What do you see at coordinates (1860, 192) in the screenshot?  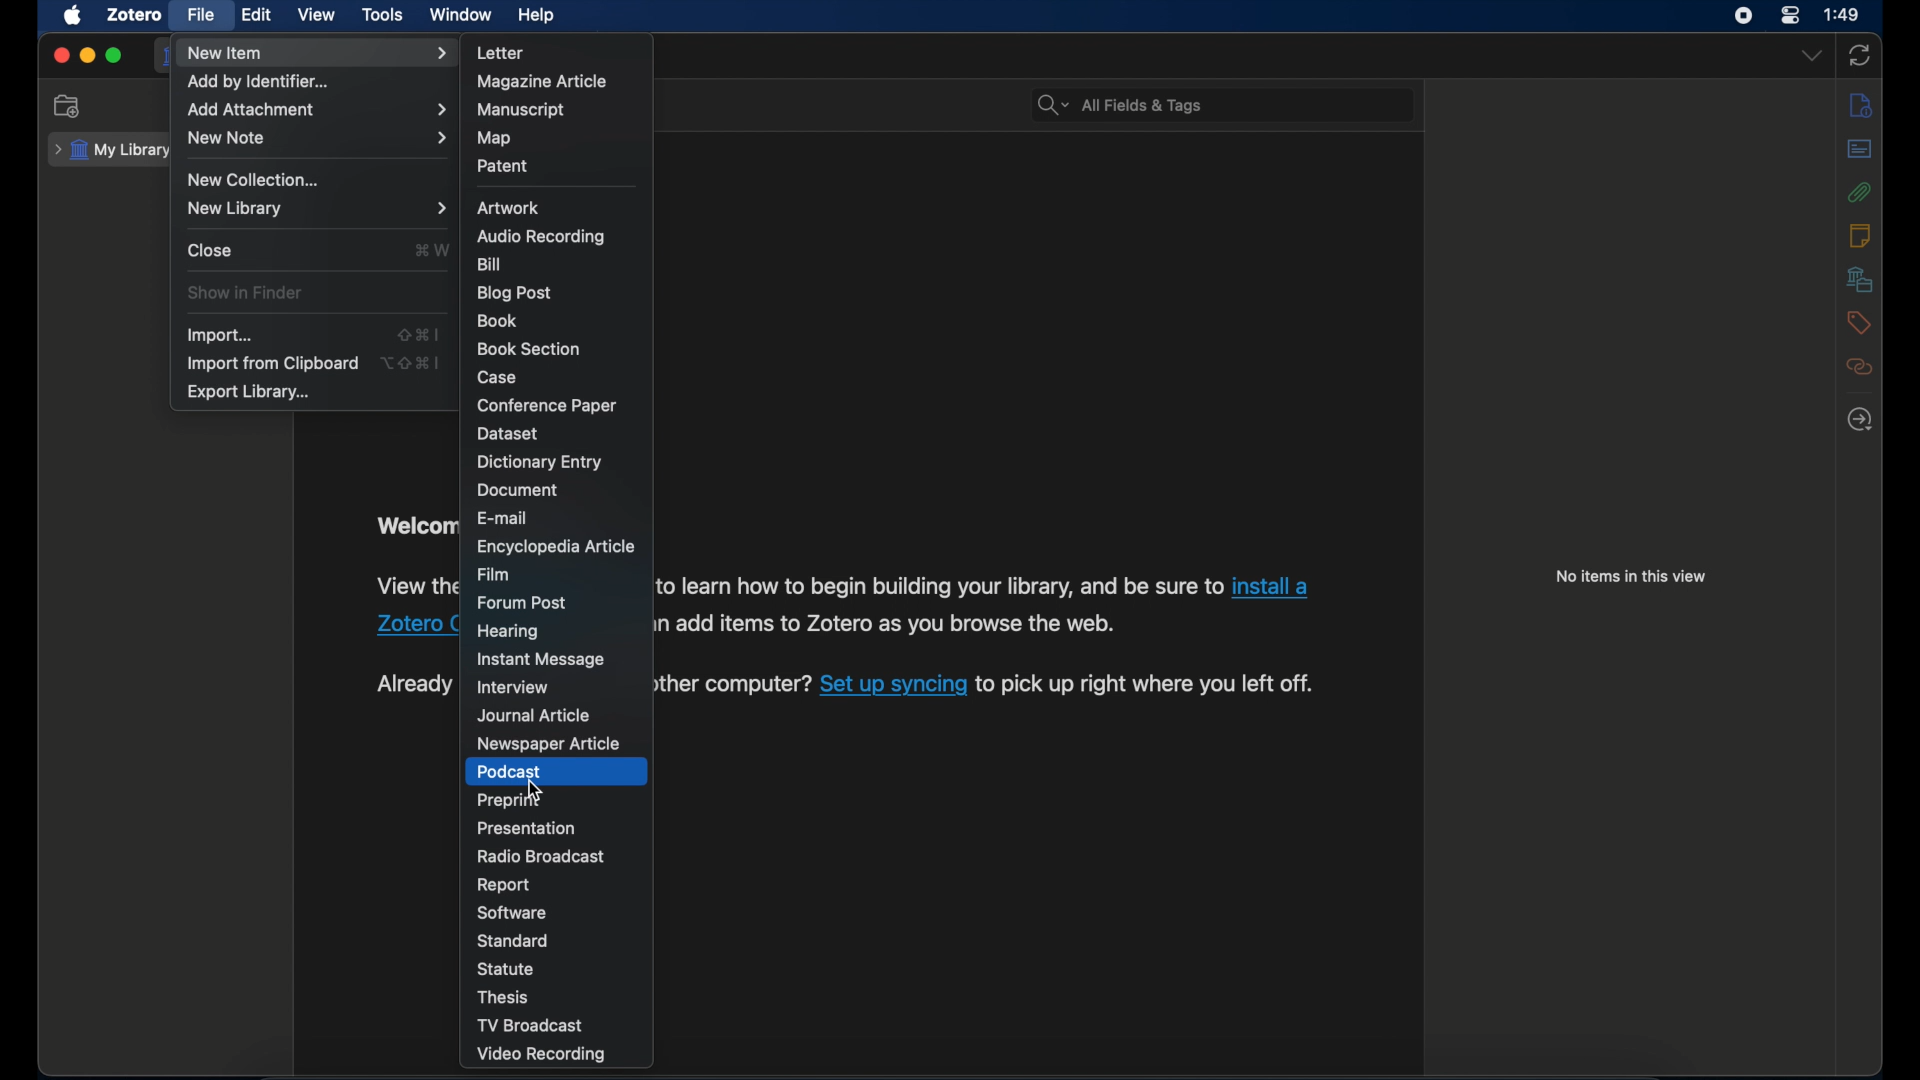 I see `attachments` at bounding box center [1860, 192].